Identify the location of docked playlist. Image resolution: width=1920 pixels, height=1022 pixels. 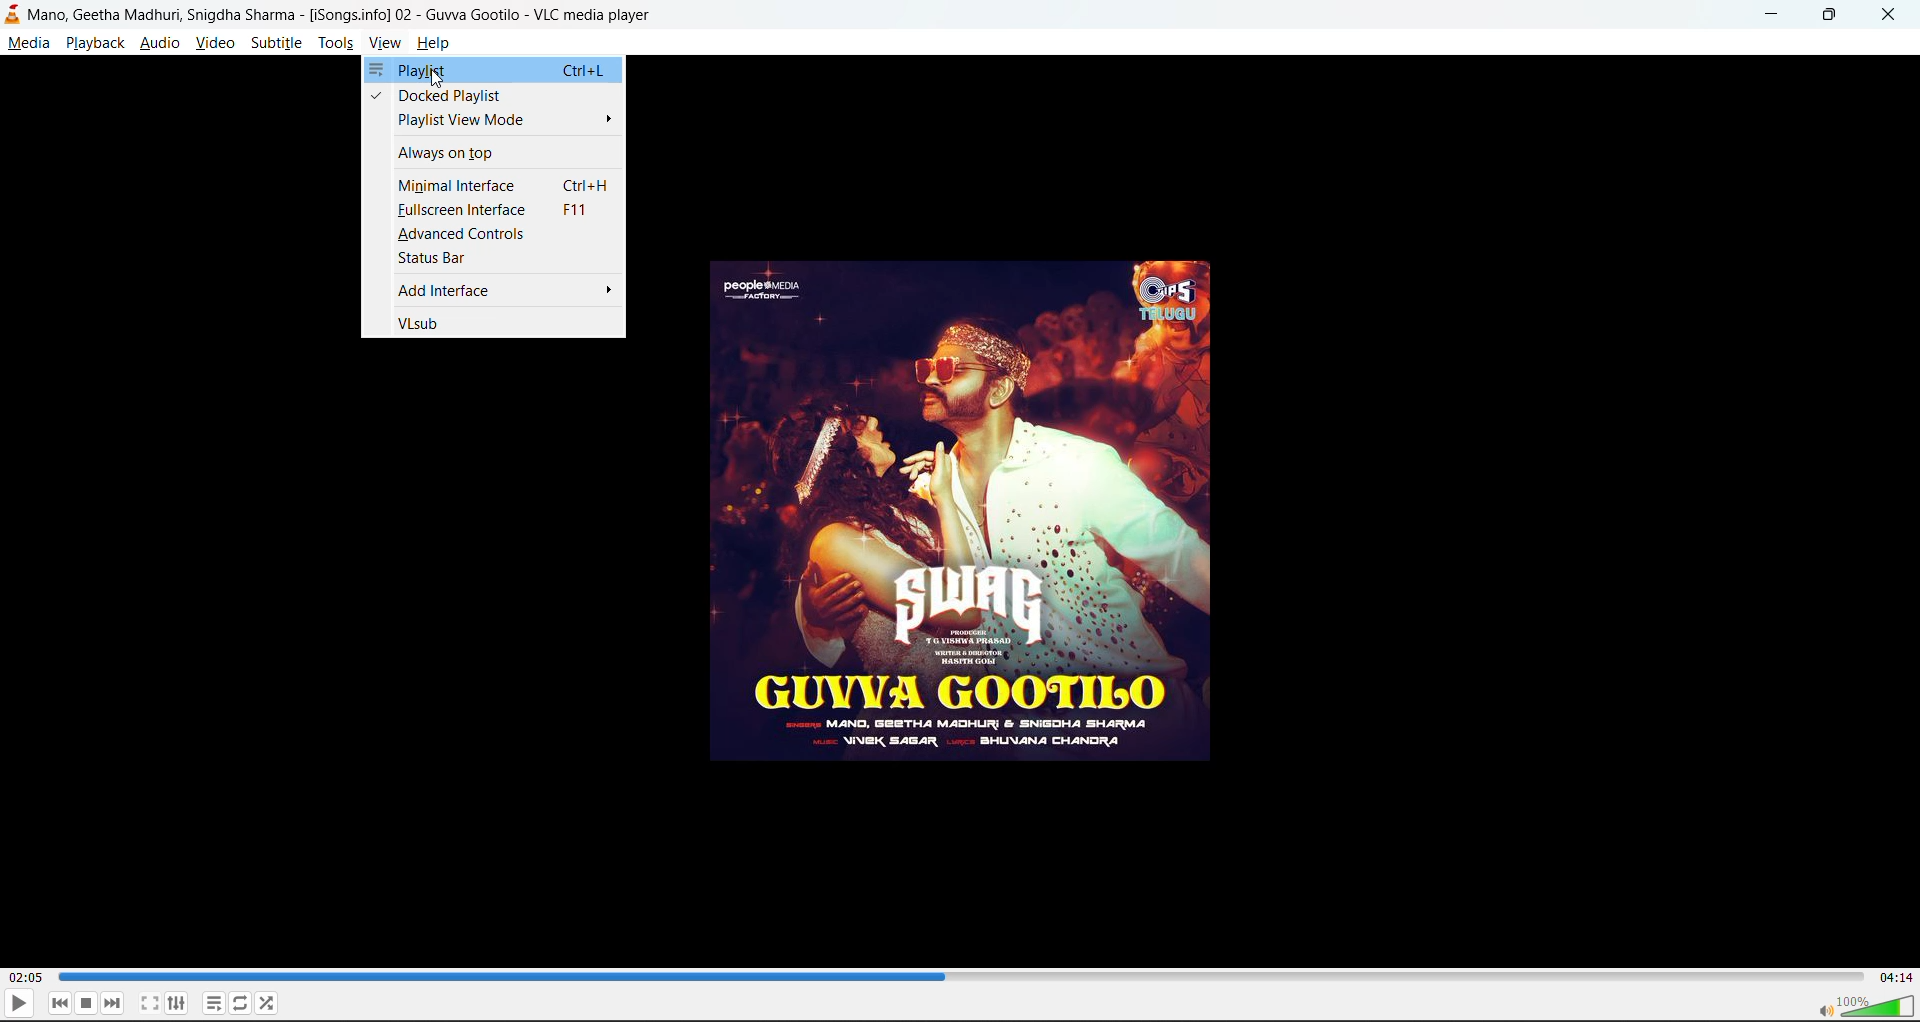
(495, 96).